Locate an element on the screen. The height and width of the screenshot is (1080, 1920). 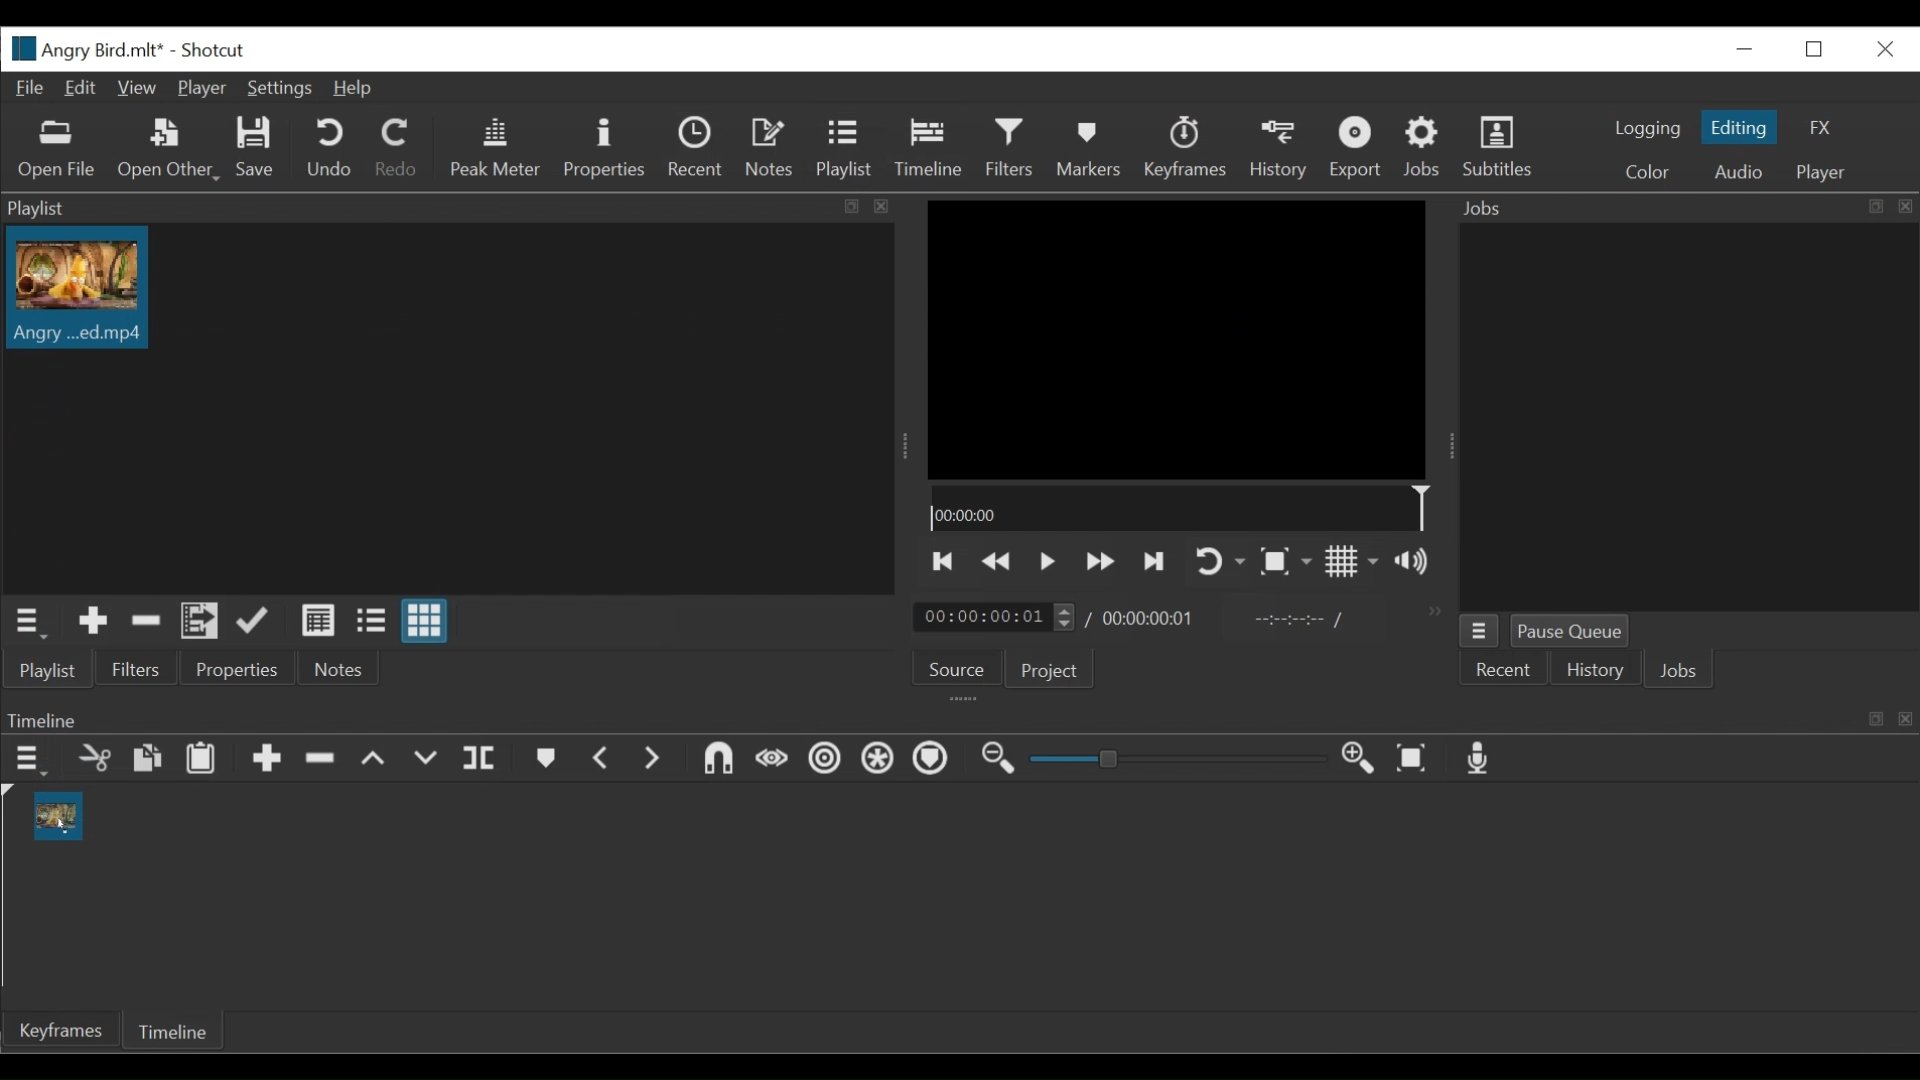
FX is located at coordinates (1826, 130).